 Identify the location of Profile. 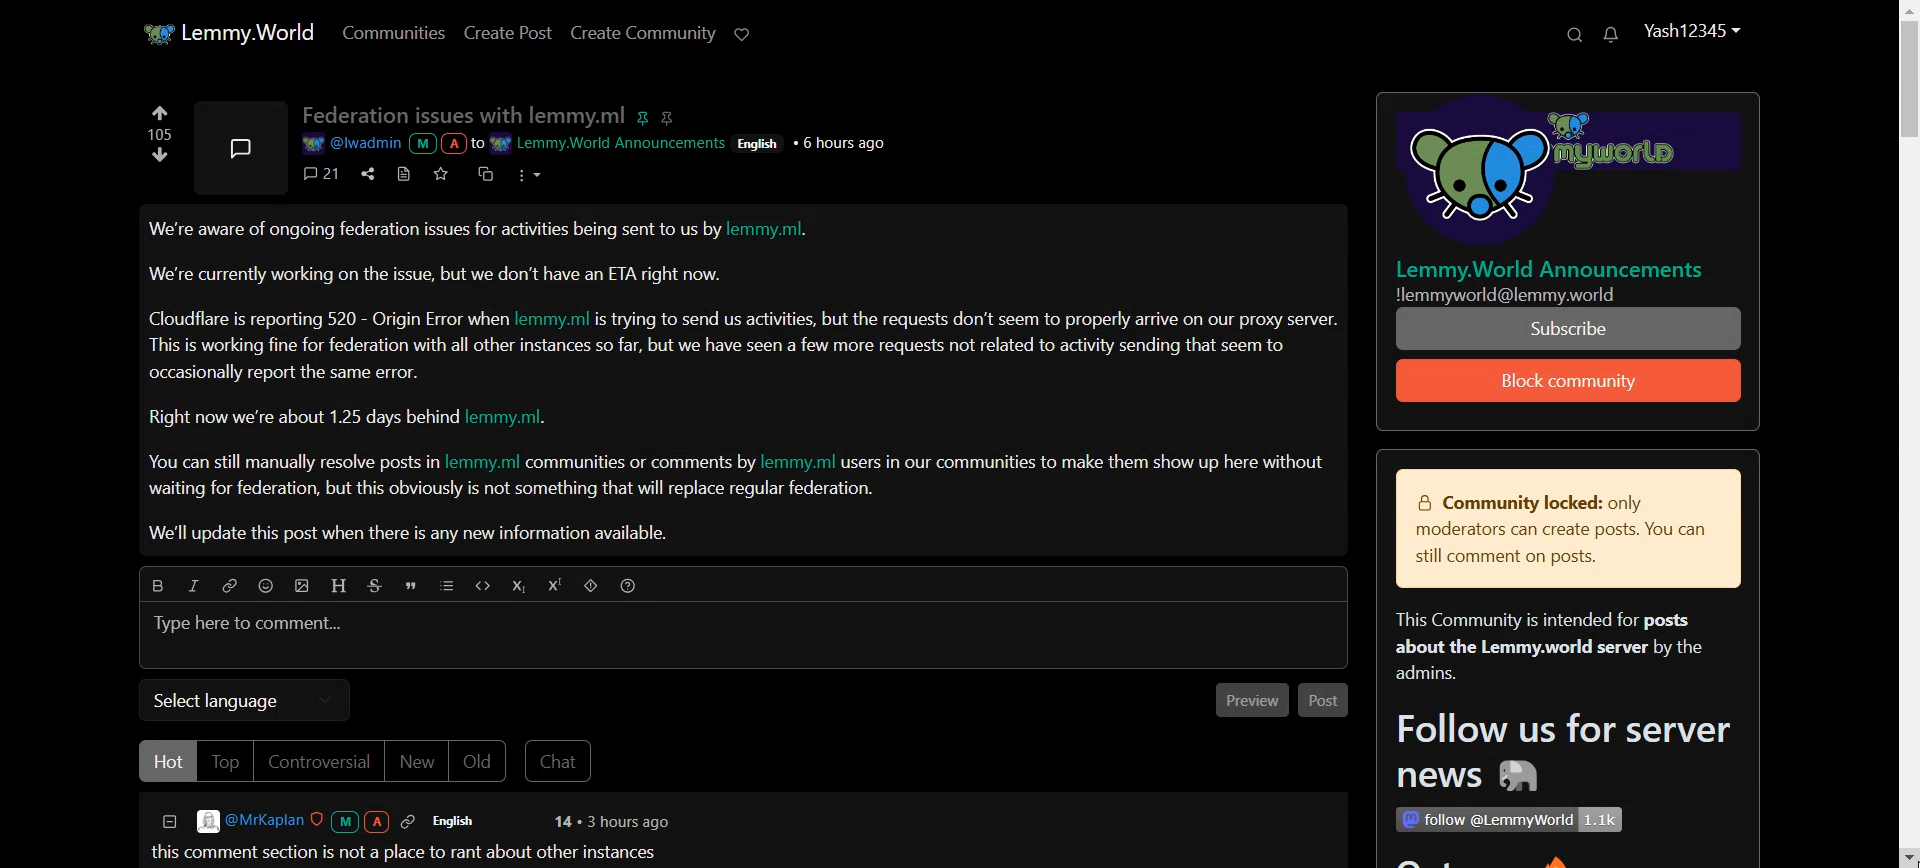
(1694, 32).